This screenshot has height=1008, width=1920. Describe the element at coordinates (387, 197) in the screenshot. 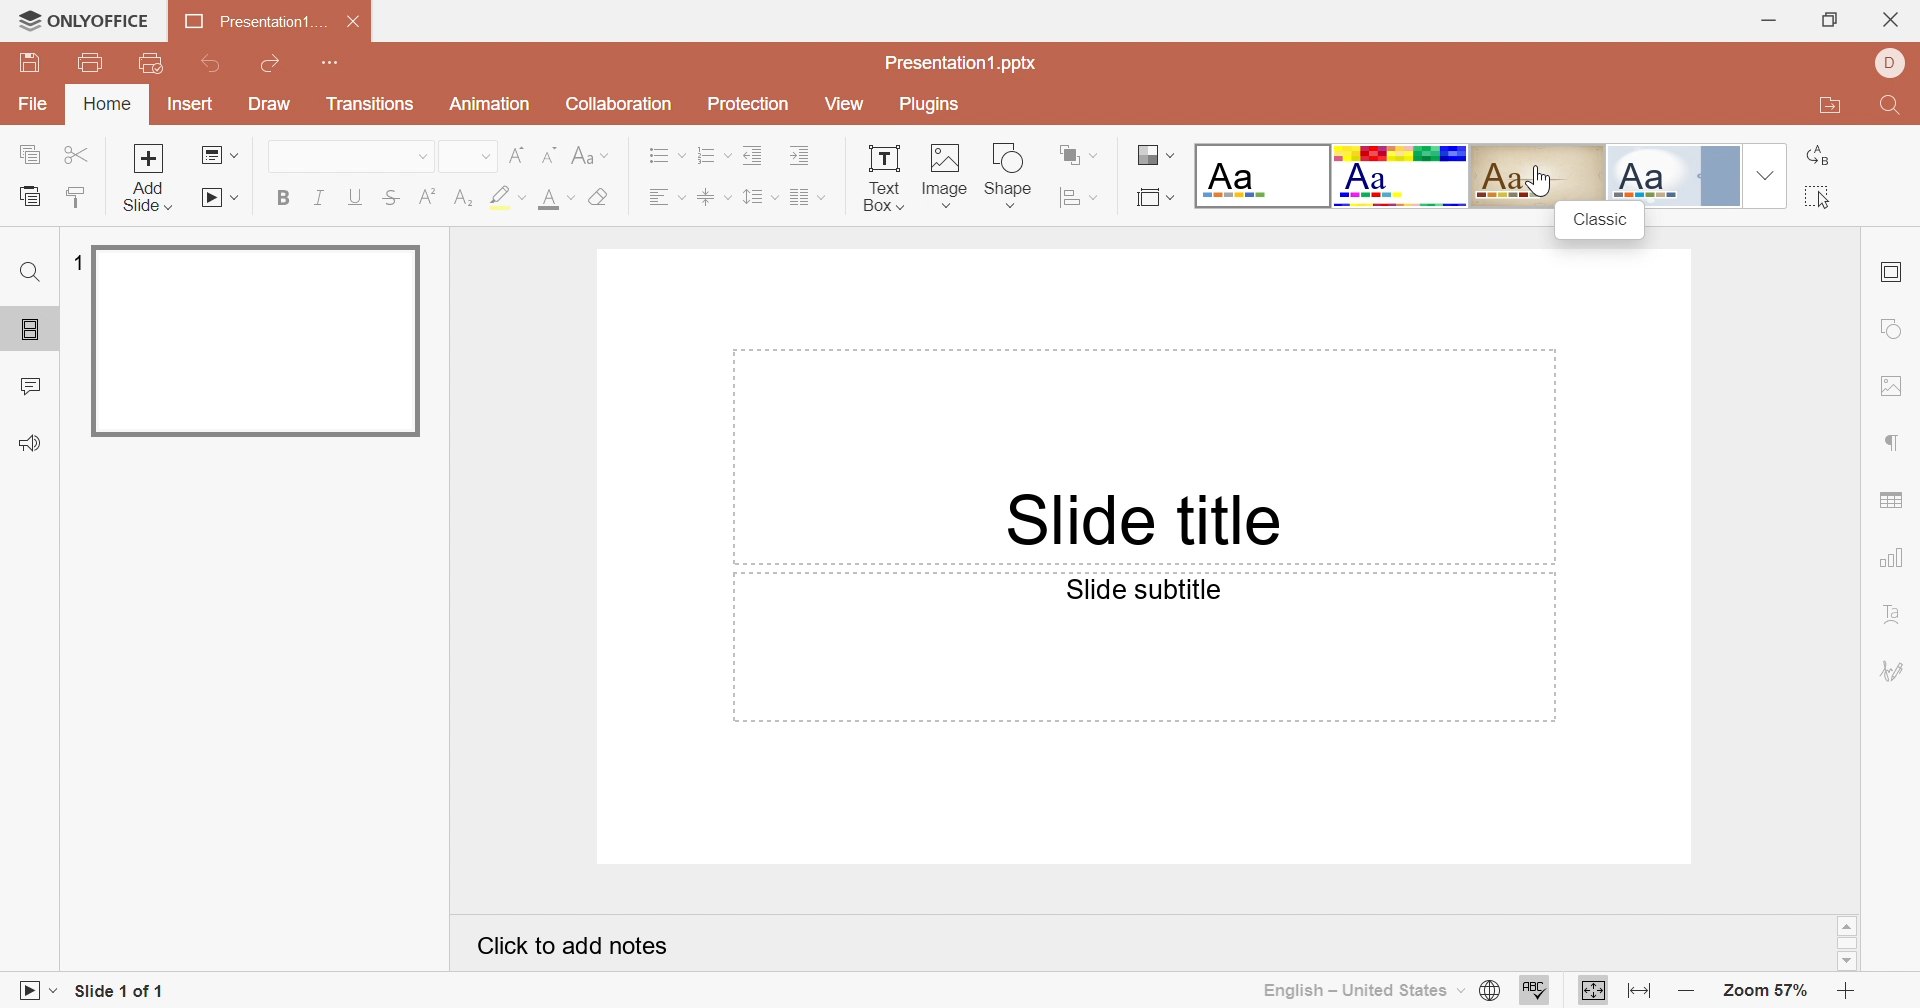

I see `Strikethrough` at that location.